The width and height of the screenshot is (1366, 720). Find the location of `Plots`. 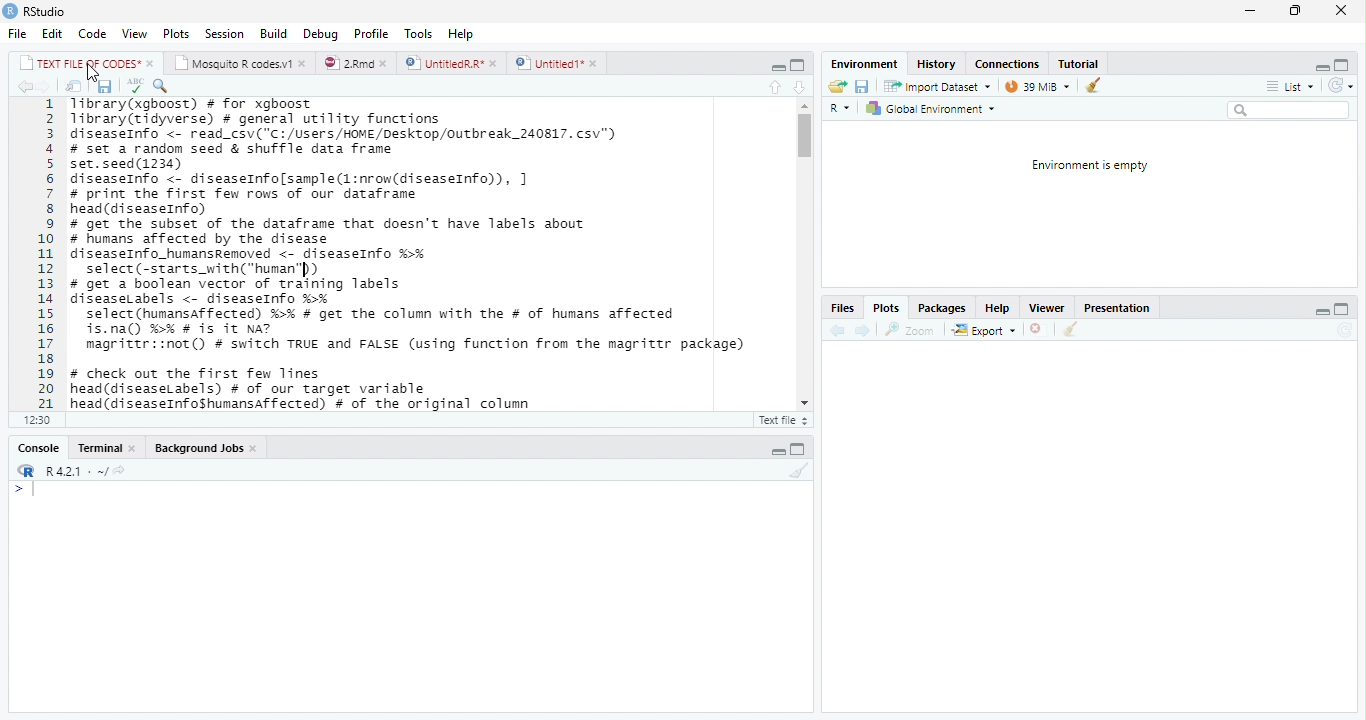

Plots is located at coordinates (174, 33).